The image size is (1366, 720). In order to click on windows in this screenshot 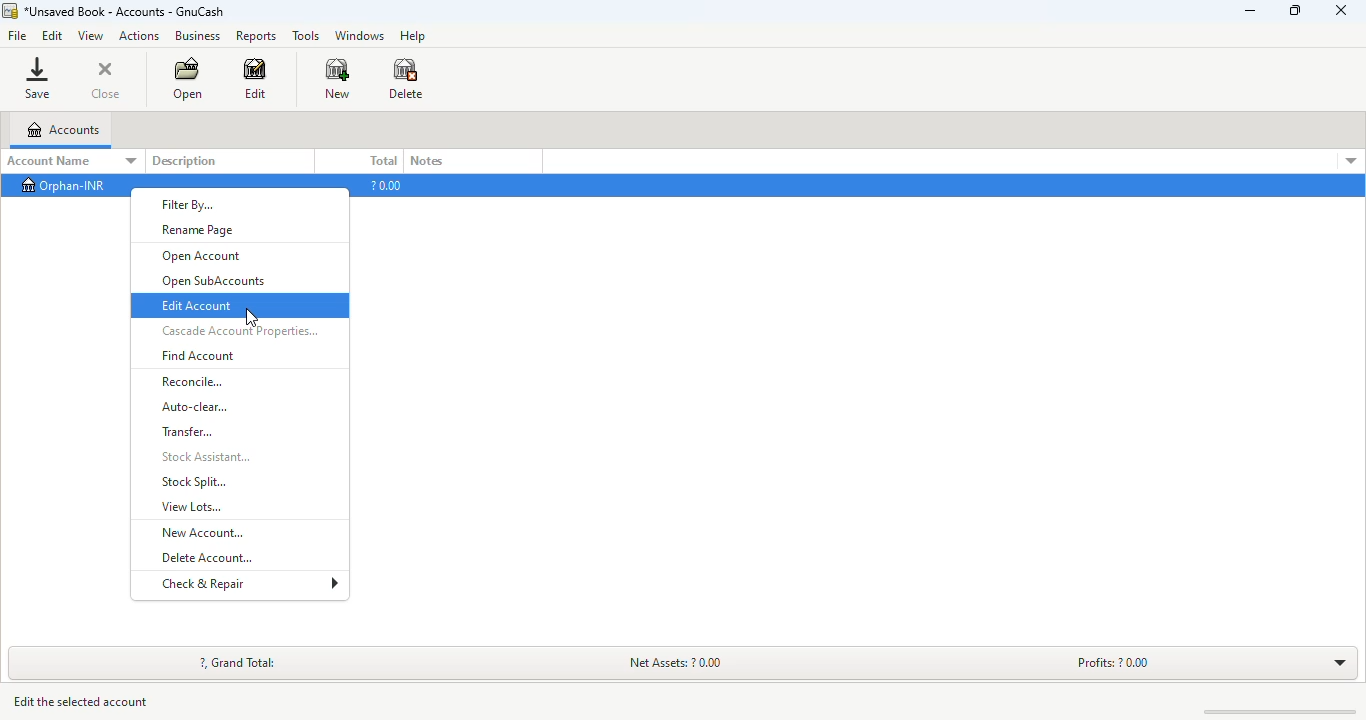, I will do `click(359, 36)`.